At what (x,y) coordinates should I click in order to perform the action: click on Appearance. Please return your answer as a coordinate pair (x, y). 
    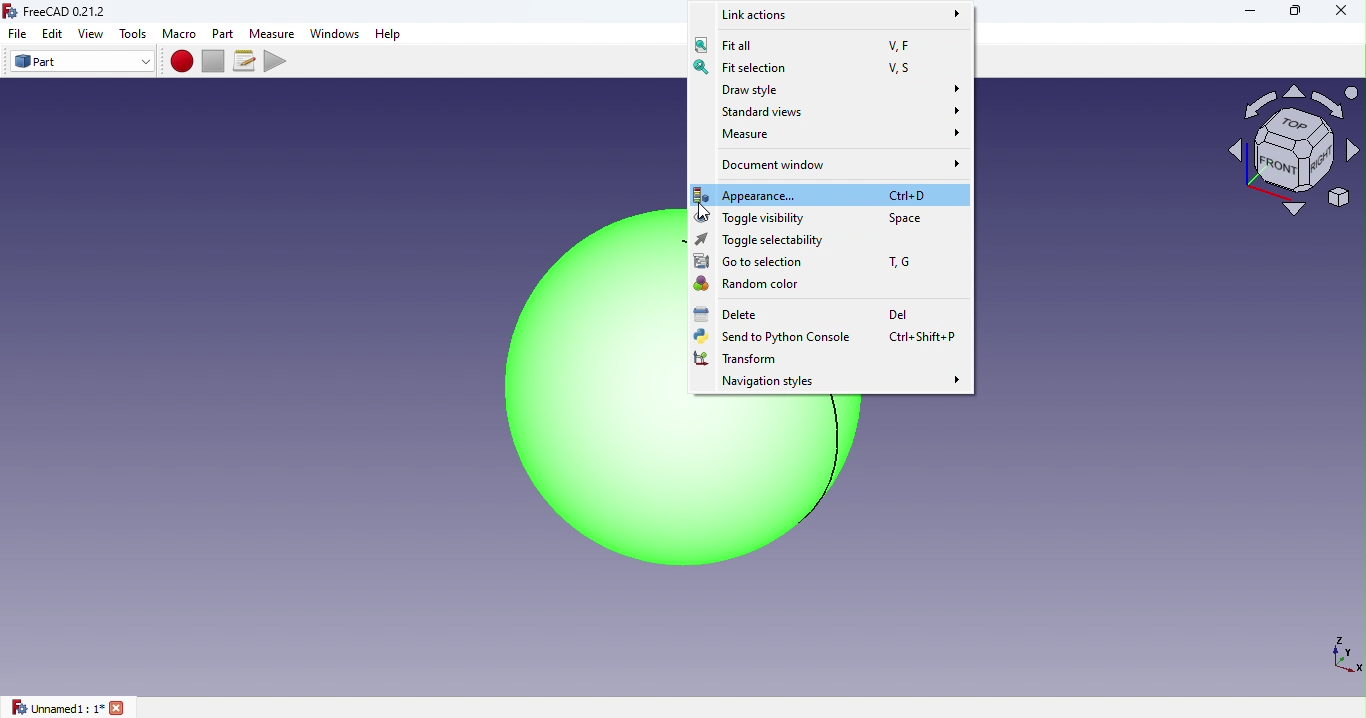
    Looking at the image, I should click on (826, 193).